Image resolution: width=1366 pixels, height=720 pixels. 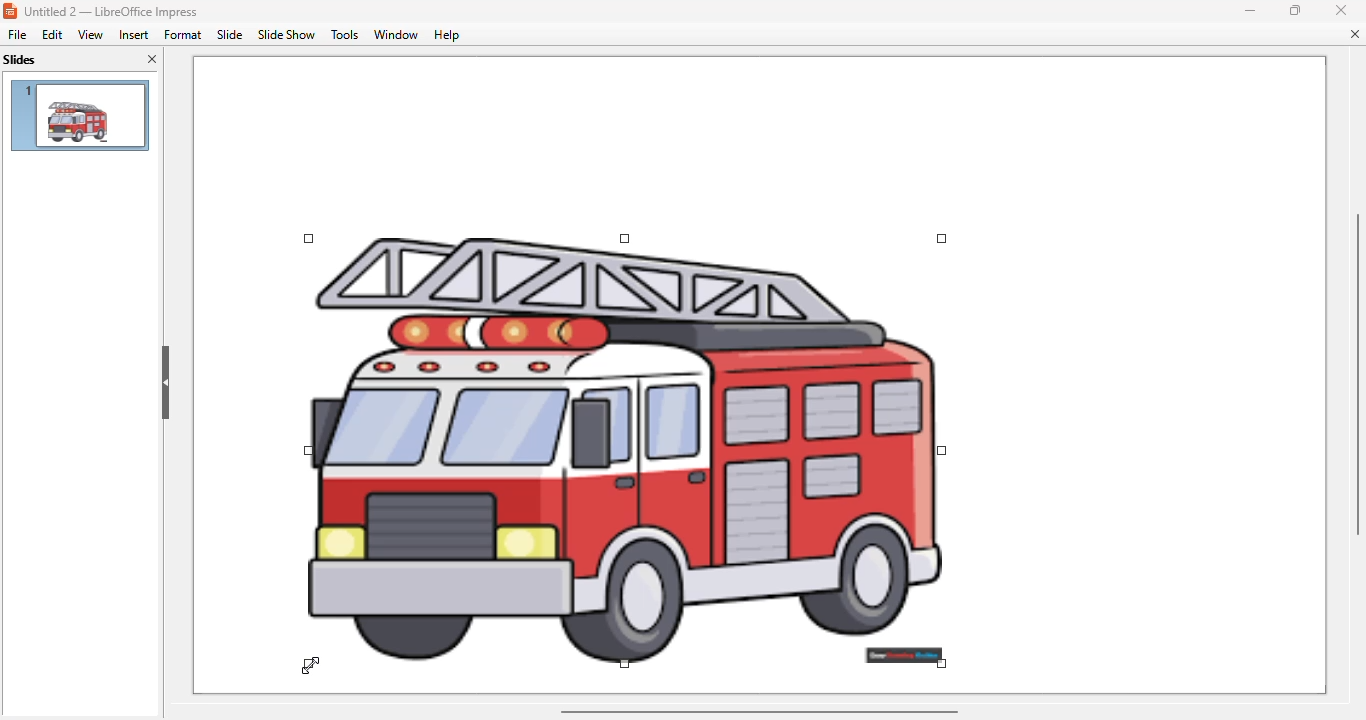 I want to click on slides, so click(x=20, y=60).